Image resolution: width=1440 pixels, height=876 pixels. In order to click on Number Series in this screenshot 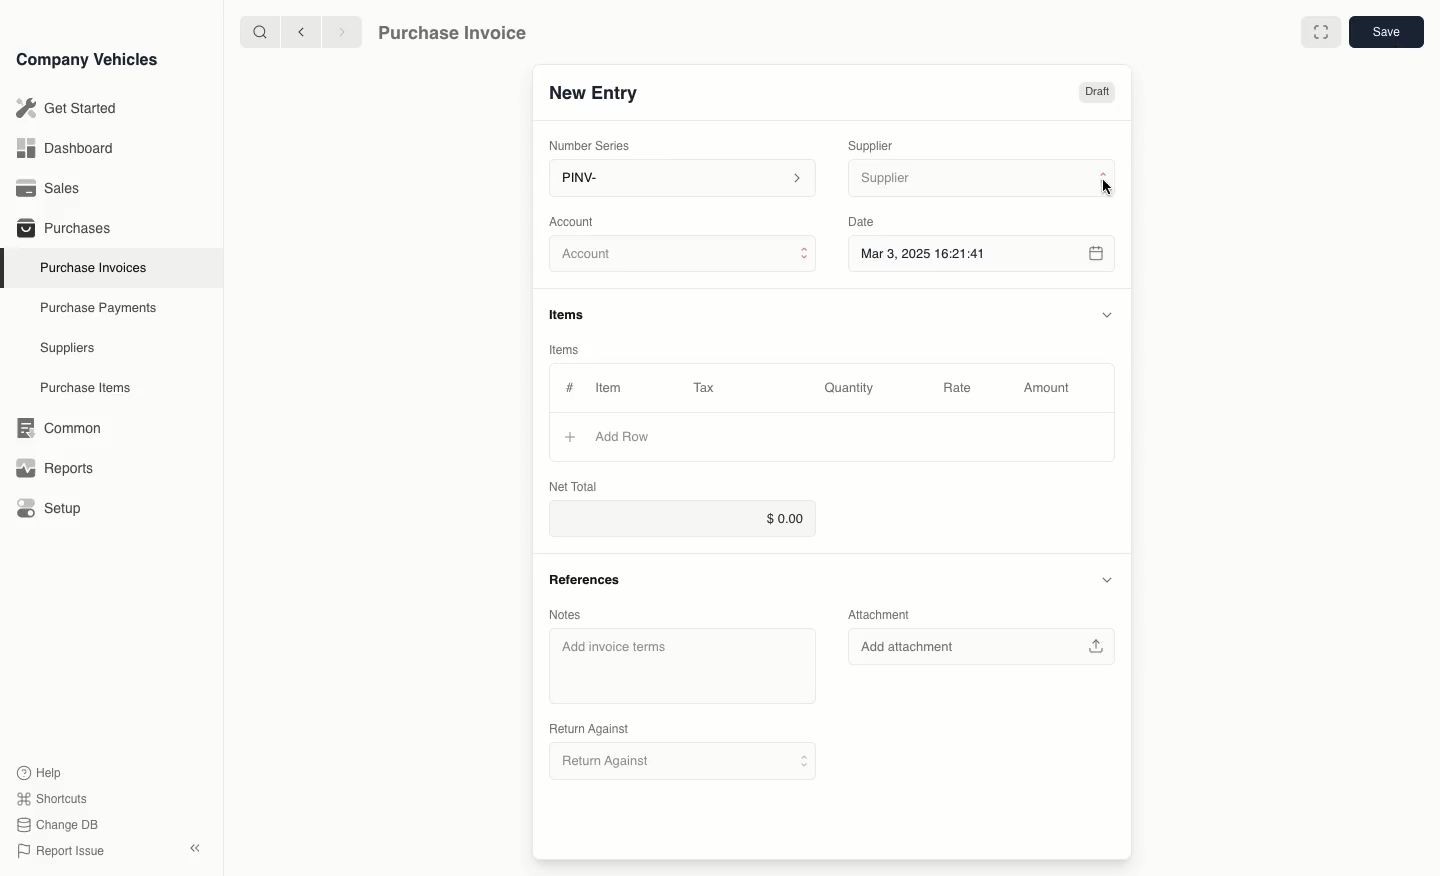, I will do `click(596, 143)`.